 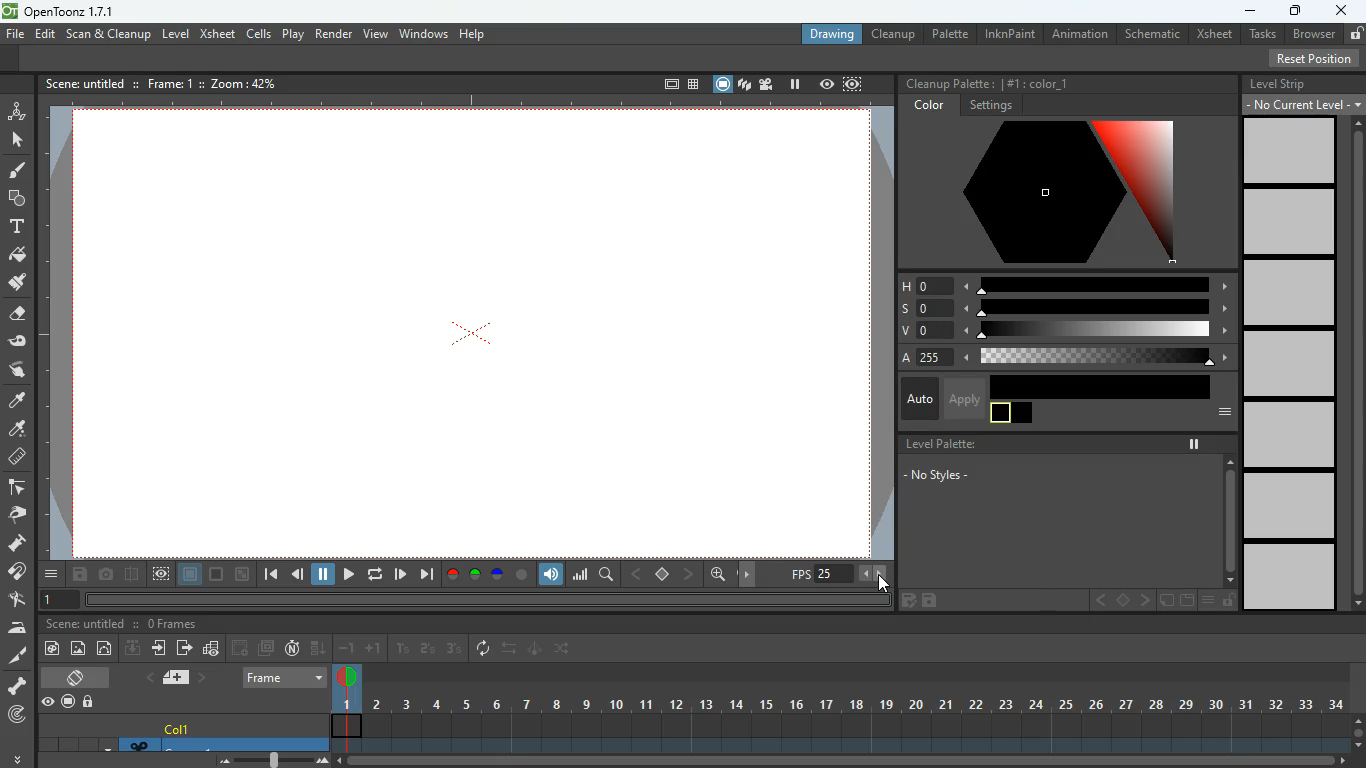 I want to click on cleanup, so click(x=895, y=33).